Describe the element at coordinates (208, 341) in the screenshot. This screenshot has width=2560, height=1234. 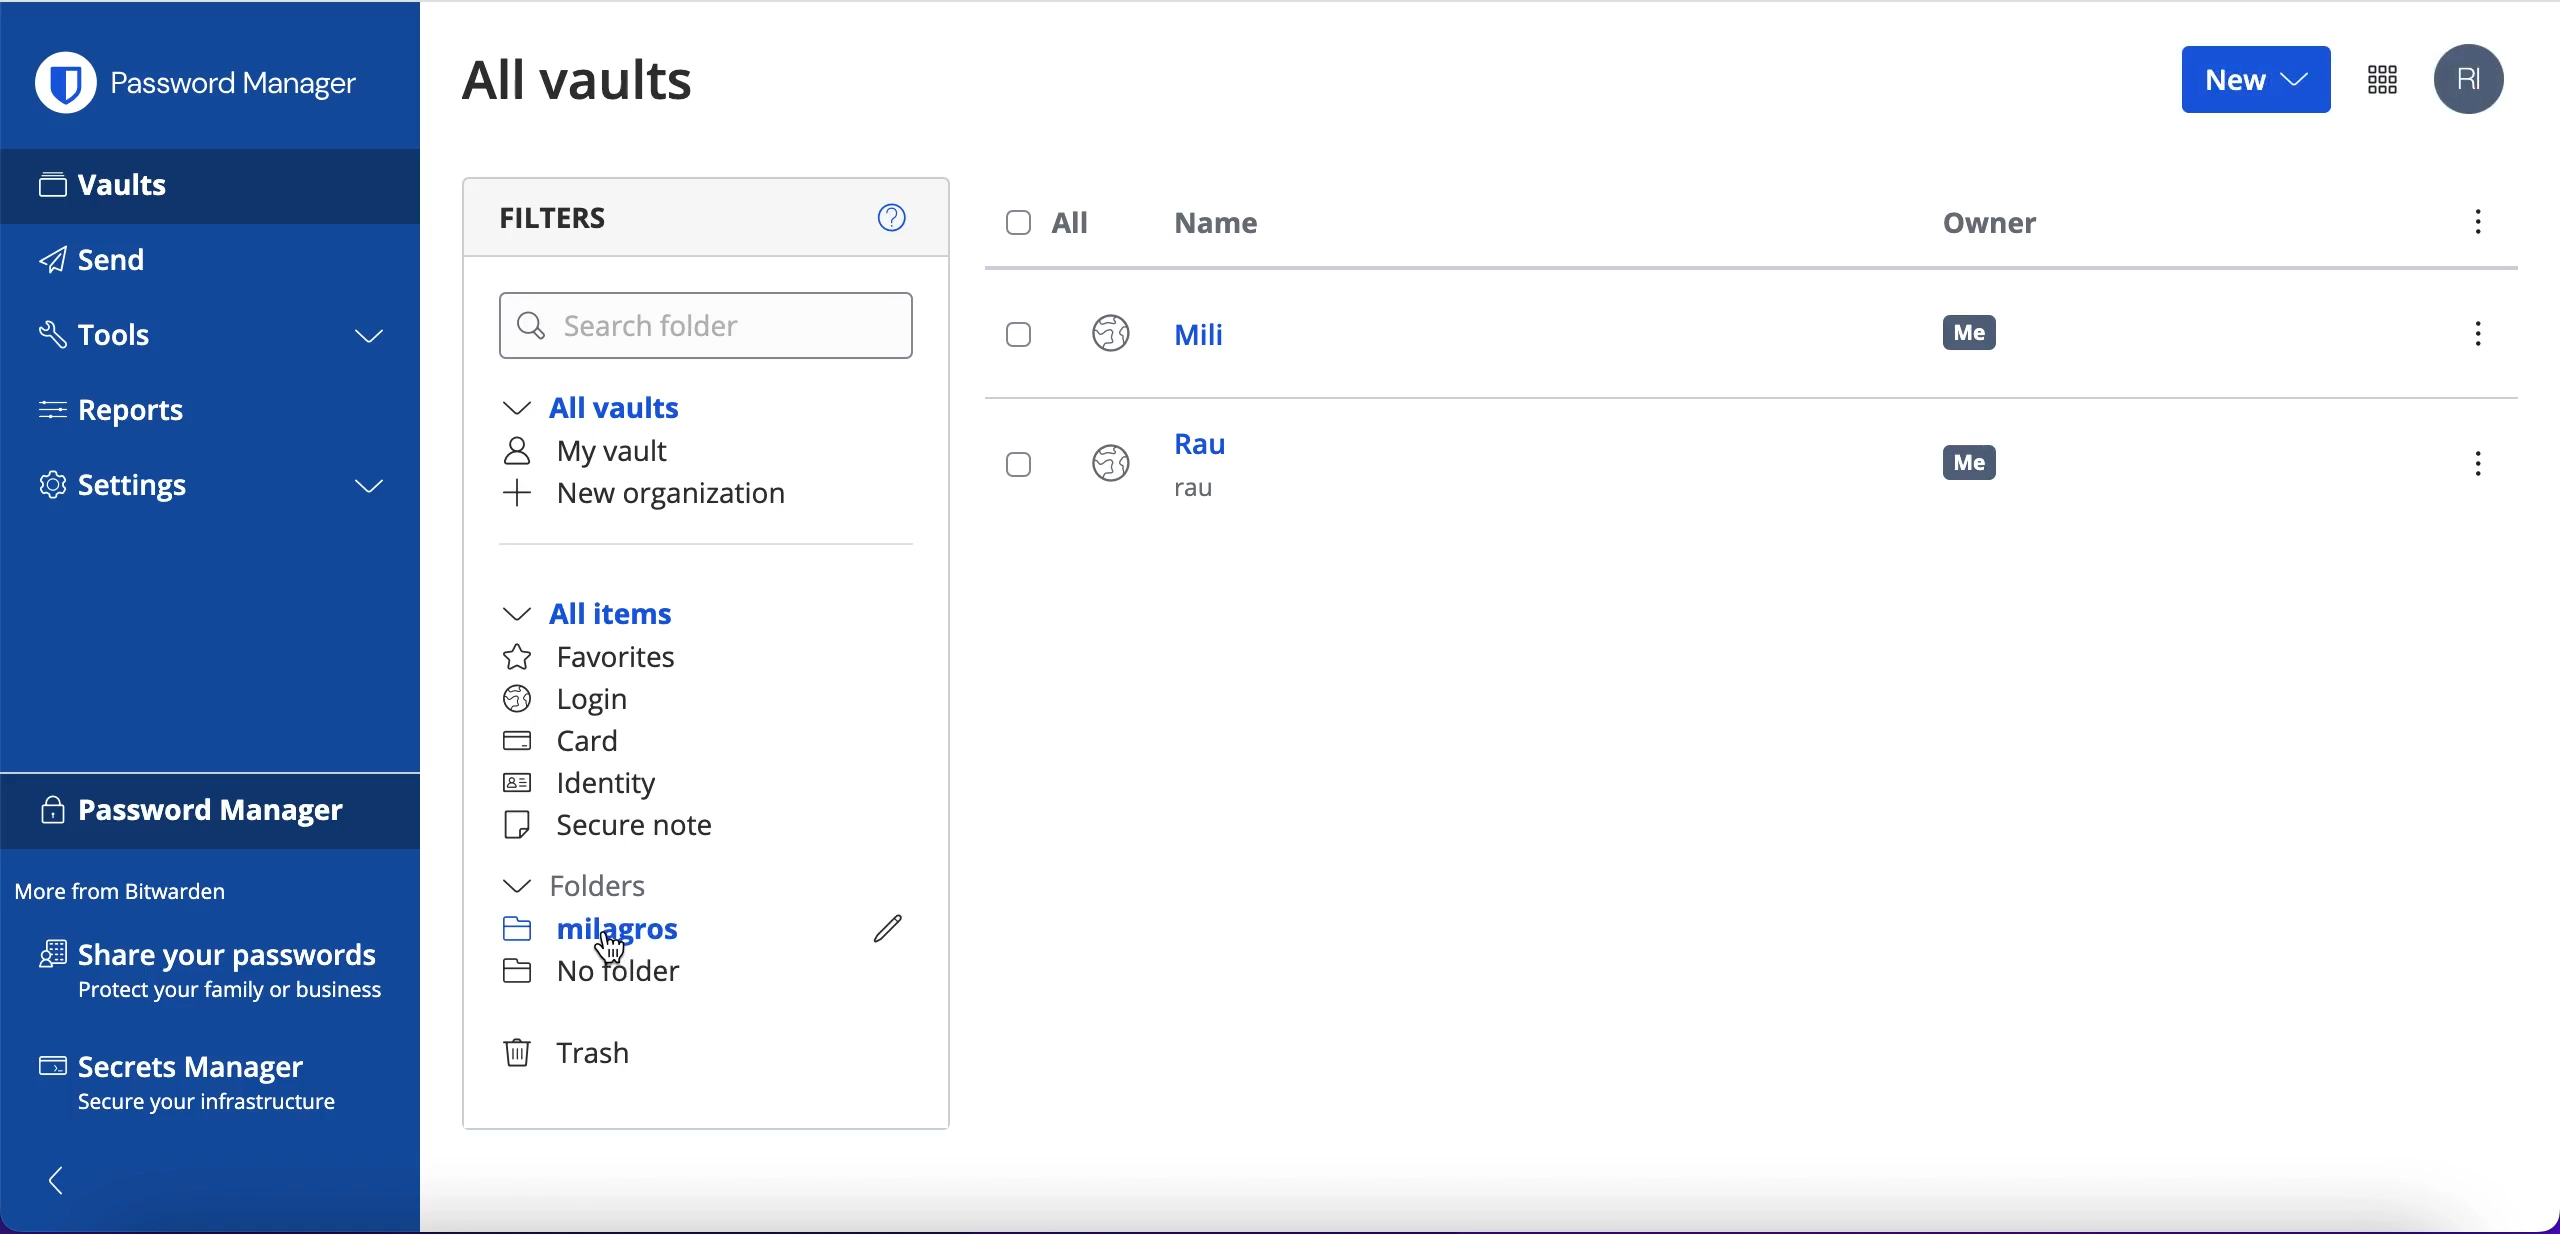
I see `tools` at that location.